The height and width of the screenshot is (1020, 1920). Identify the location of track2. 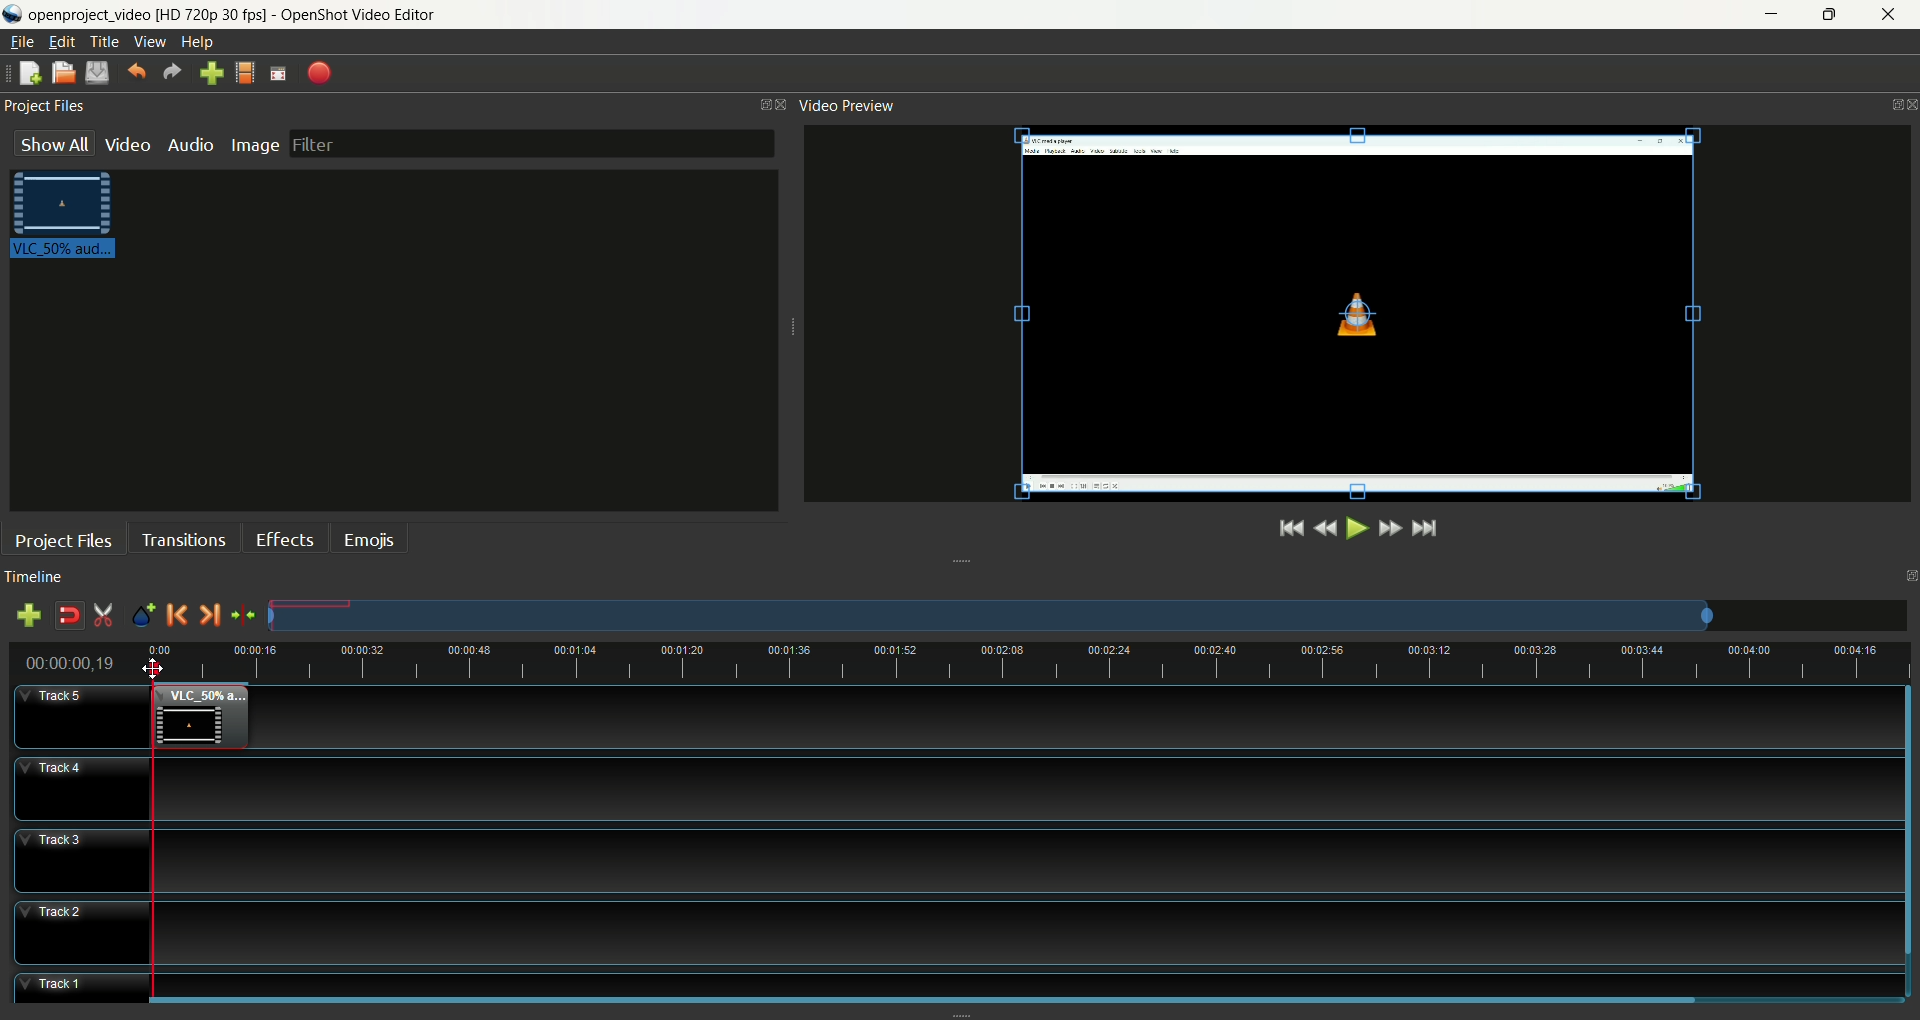
(83, 934).